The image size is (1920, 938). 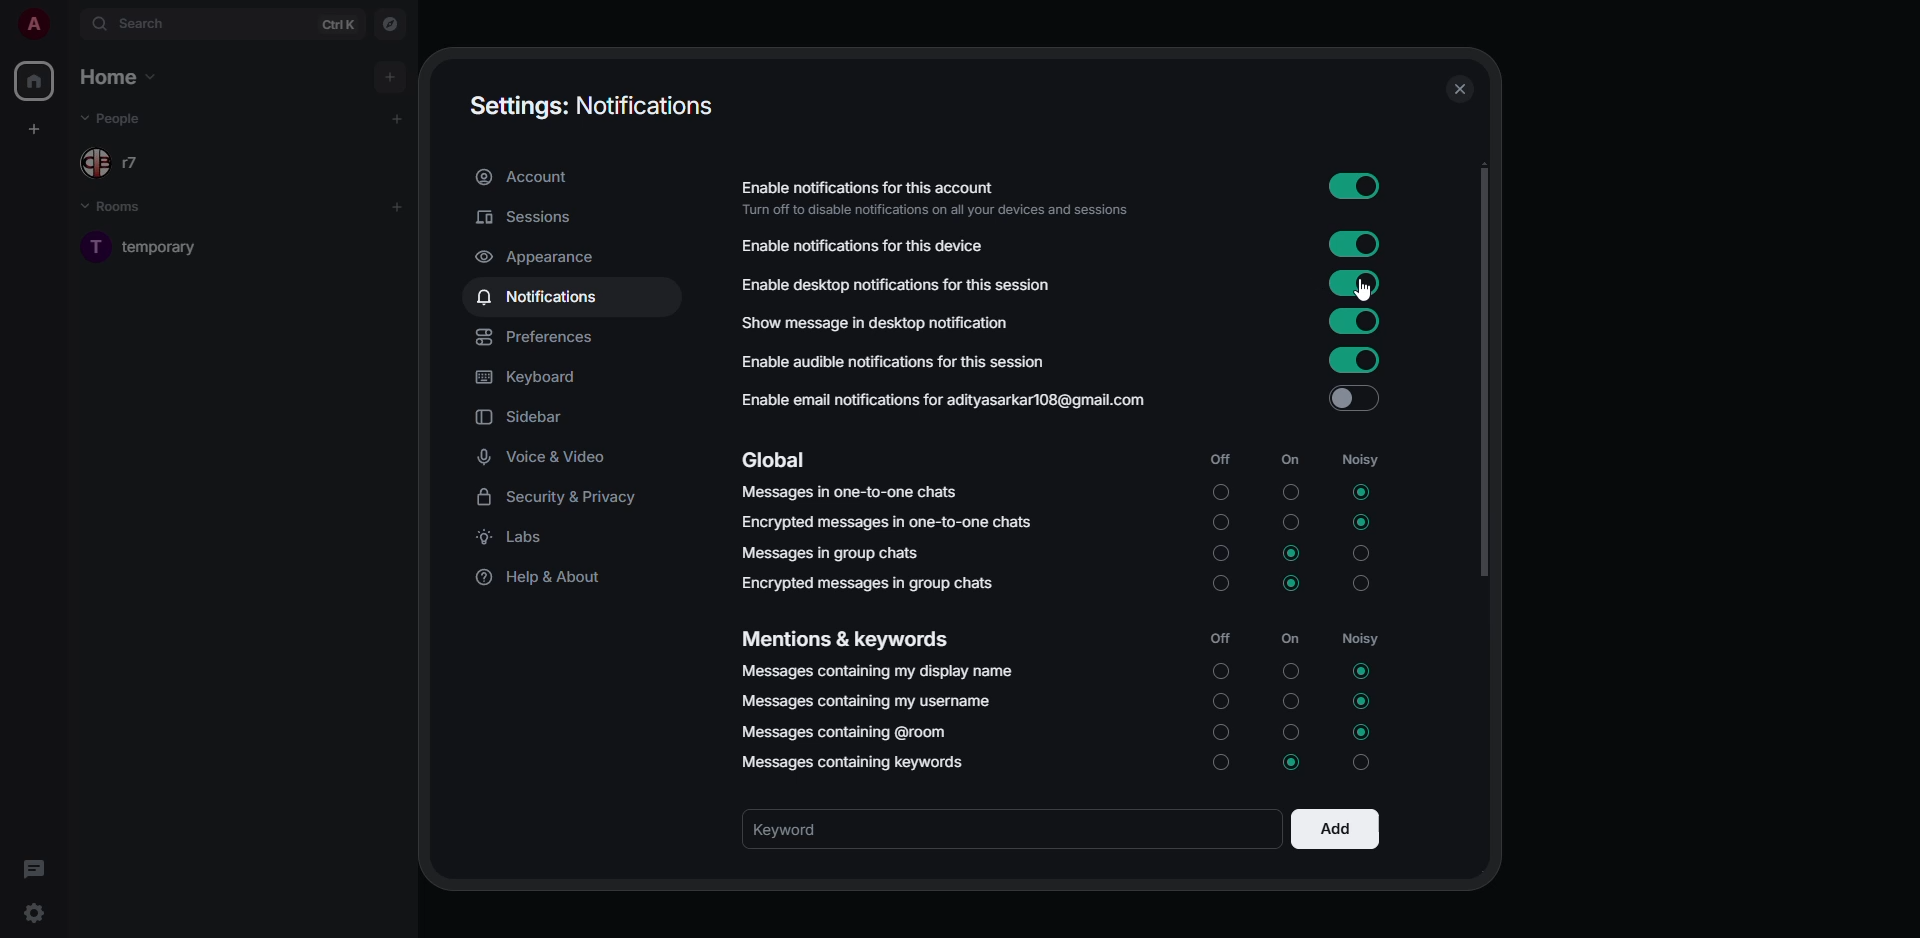 I want to click on enabled, so click(x=1359, y=188).